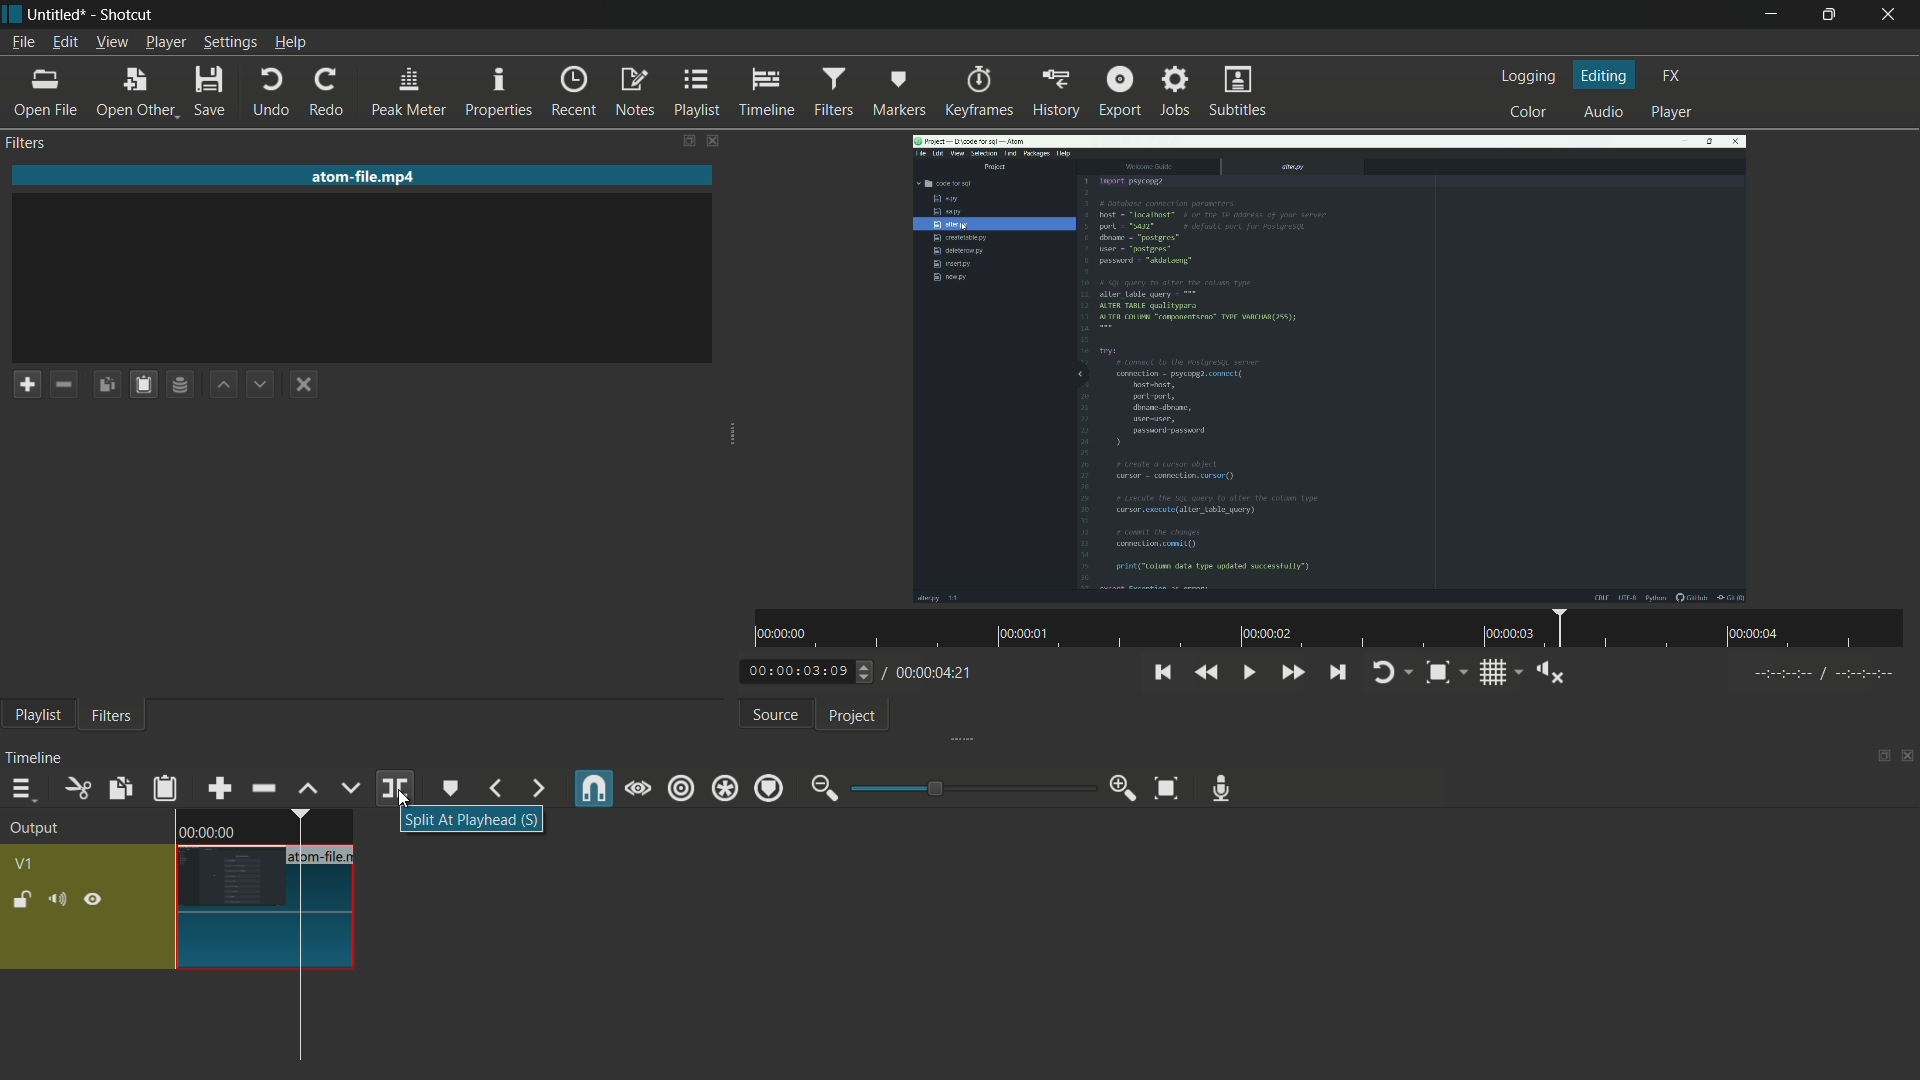 This screenshot has width=1920, height=1080. What do you see at coordinates (799, 670) in the screenshot?
I see `current time` at bounding box center [799, 670].